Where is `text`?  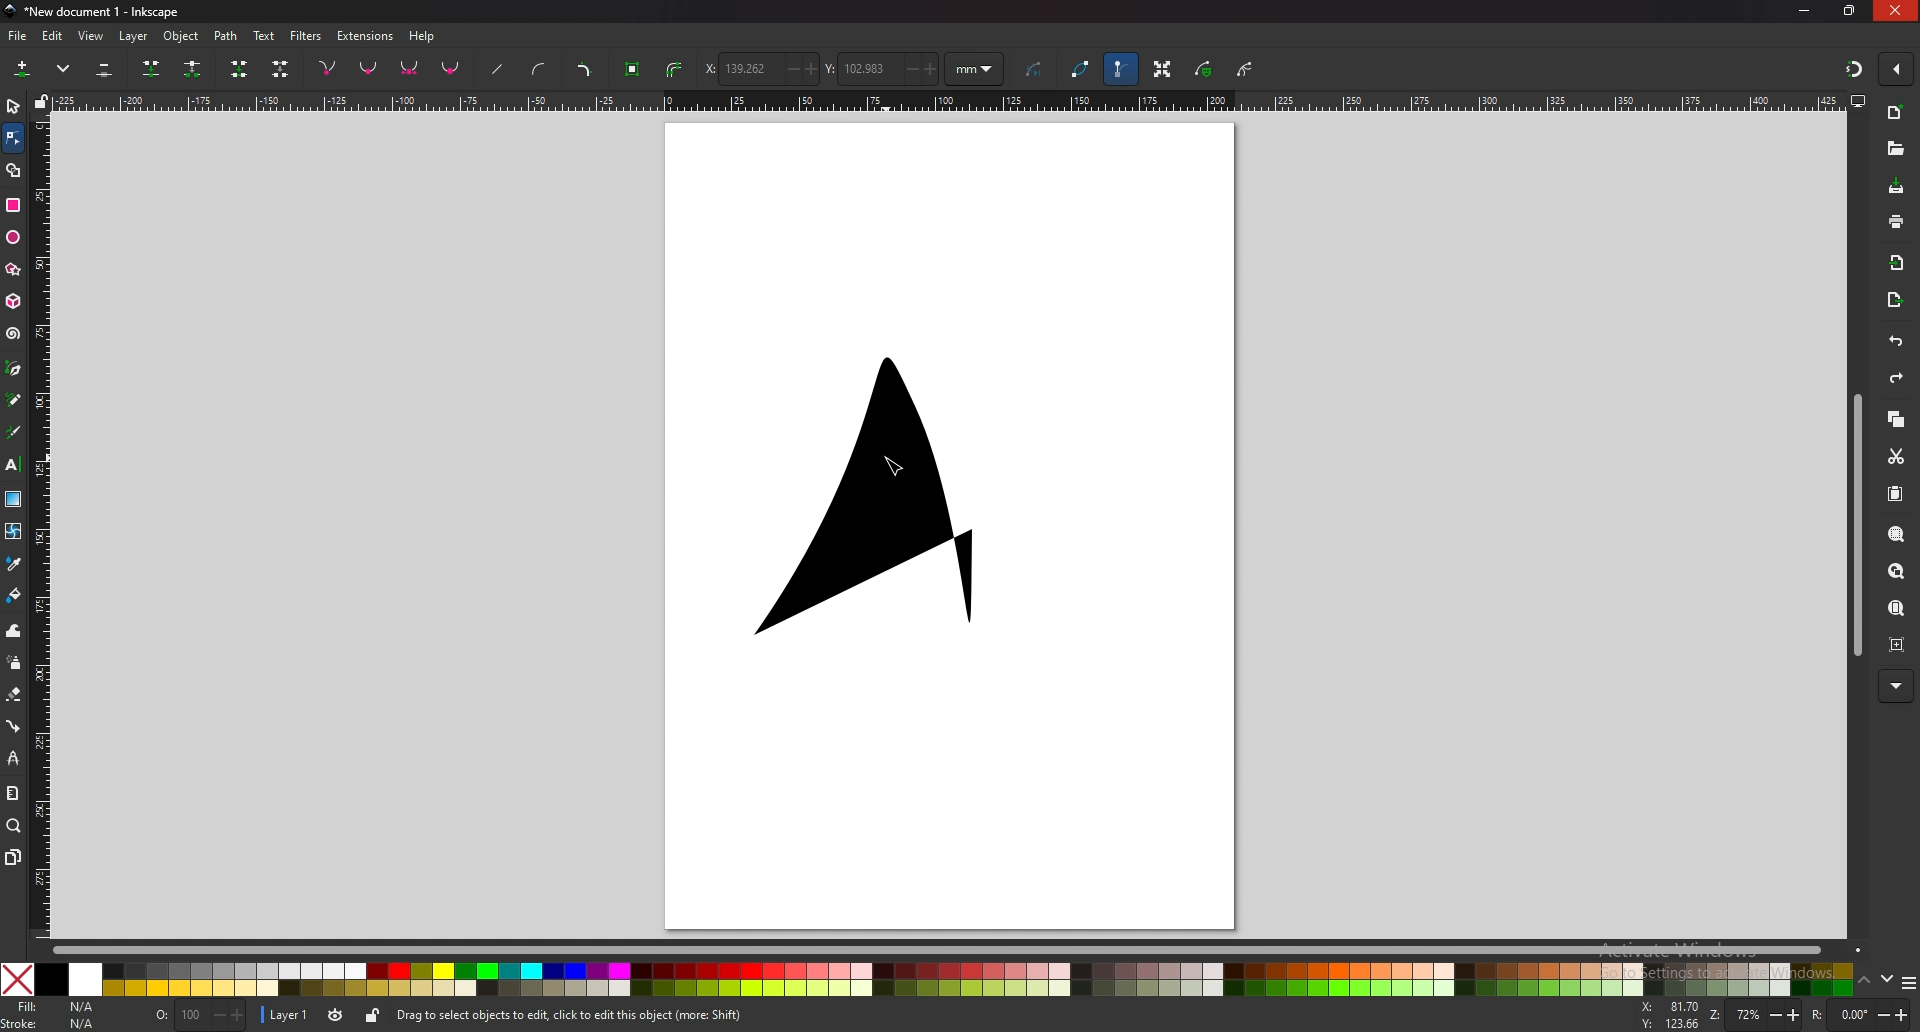 text is located at coordinates (13, 464).